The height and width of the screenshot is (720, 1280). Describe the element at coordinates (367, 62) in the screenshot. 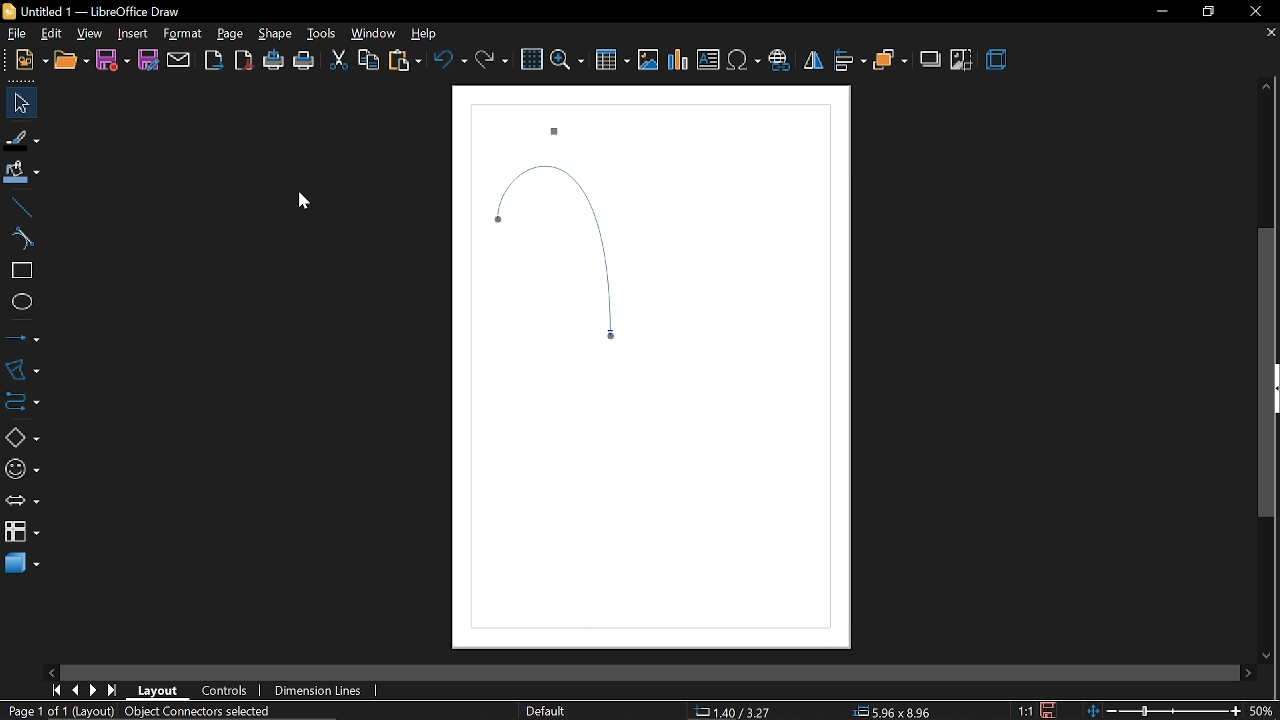

I see `copy` at that location.